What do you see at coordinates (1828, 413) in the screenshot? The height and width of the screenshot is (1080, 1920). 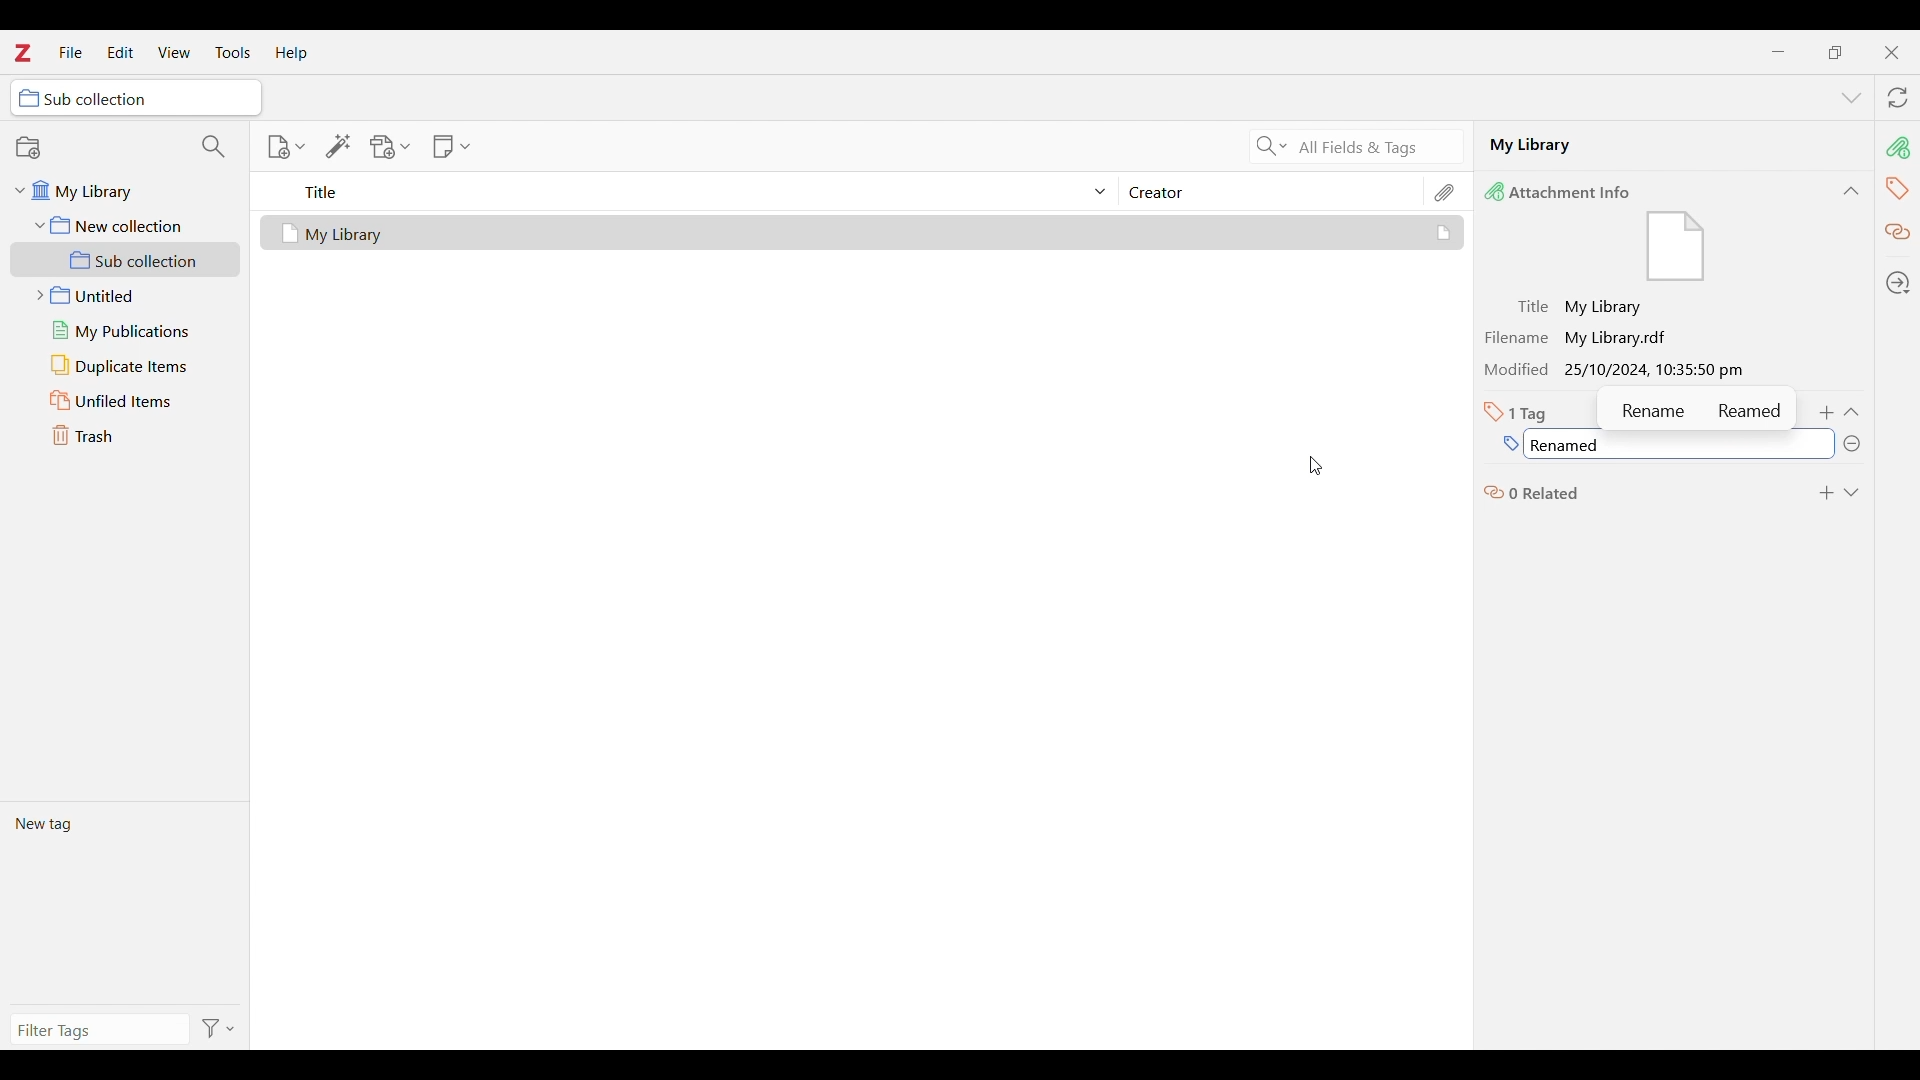 I see `Add` at bounding box center [1828, 413].